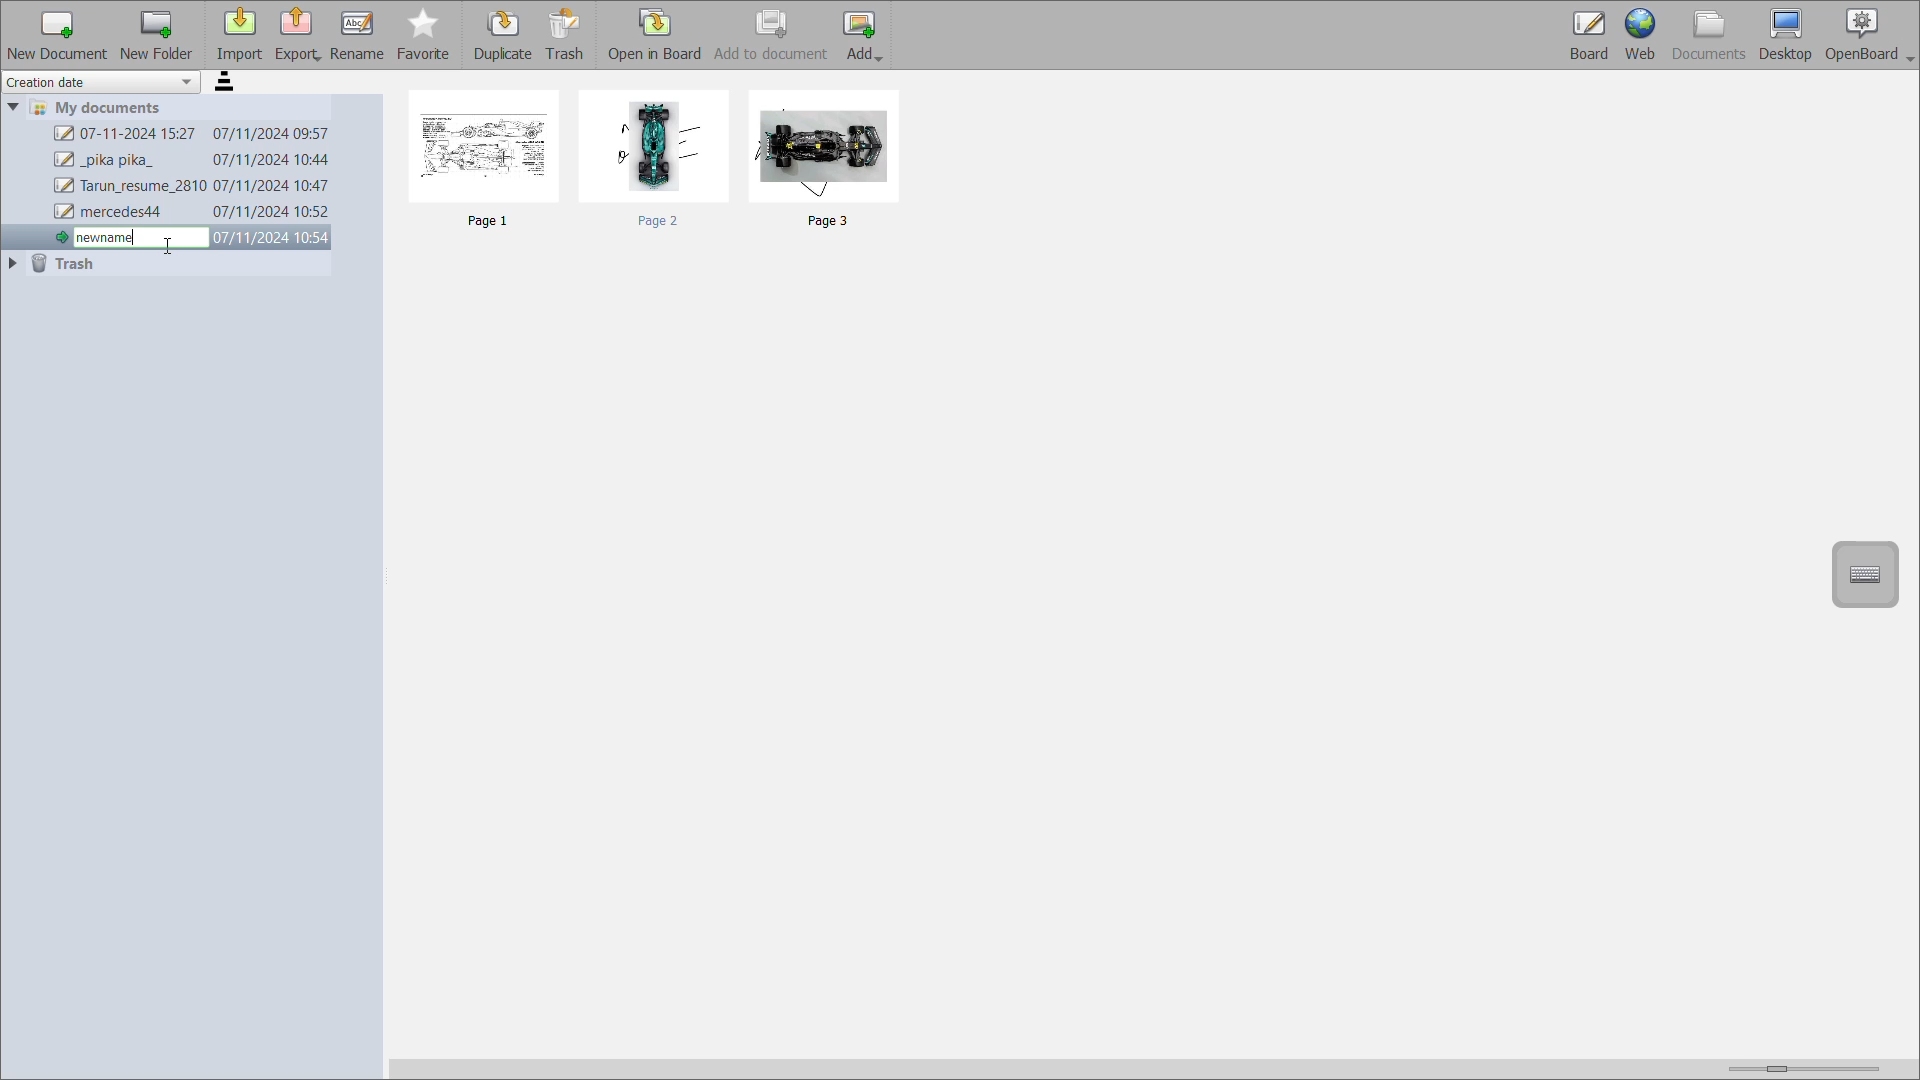  What do you see at coordinates (360, 36) in the screenshot?
I see `rename` at bounding box center [360, 36].